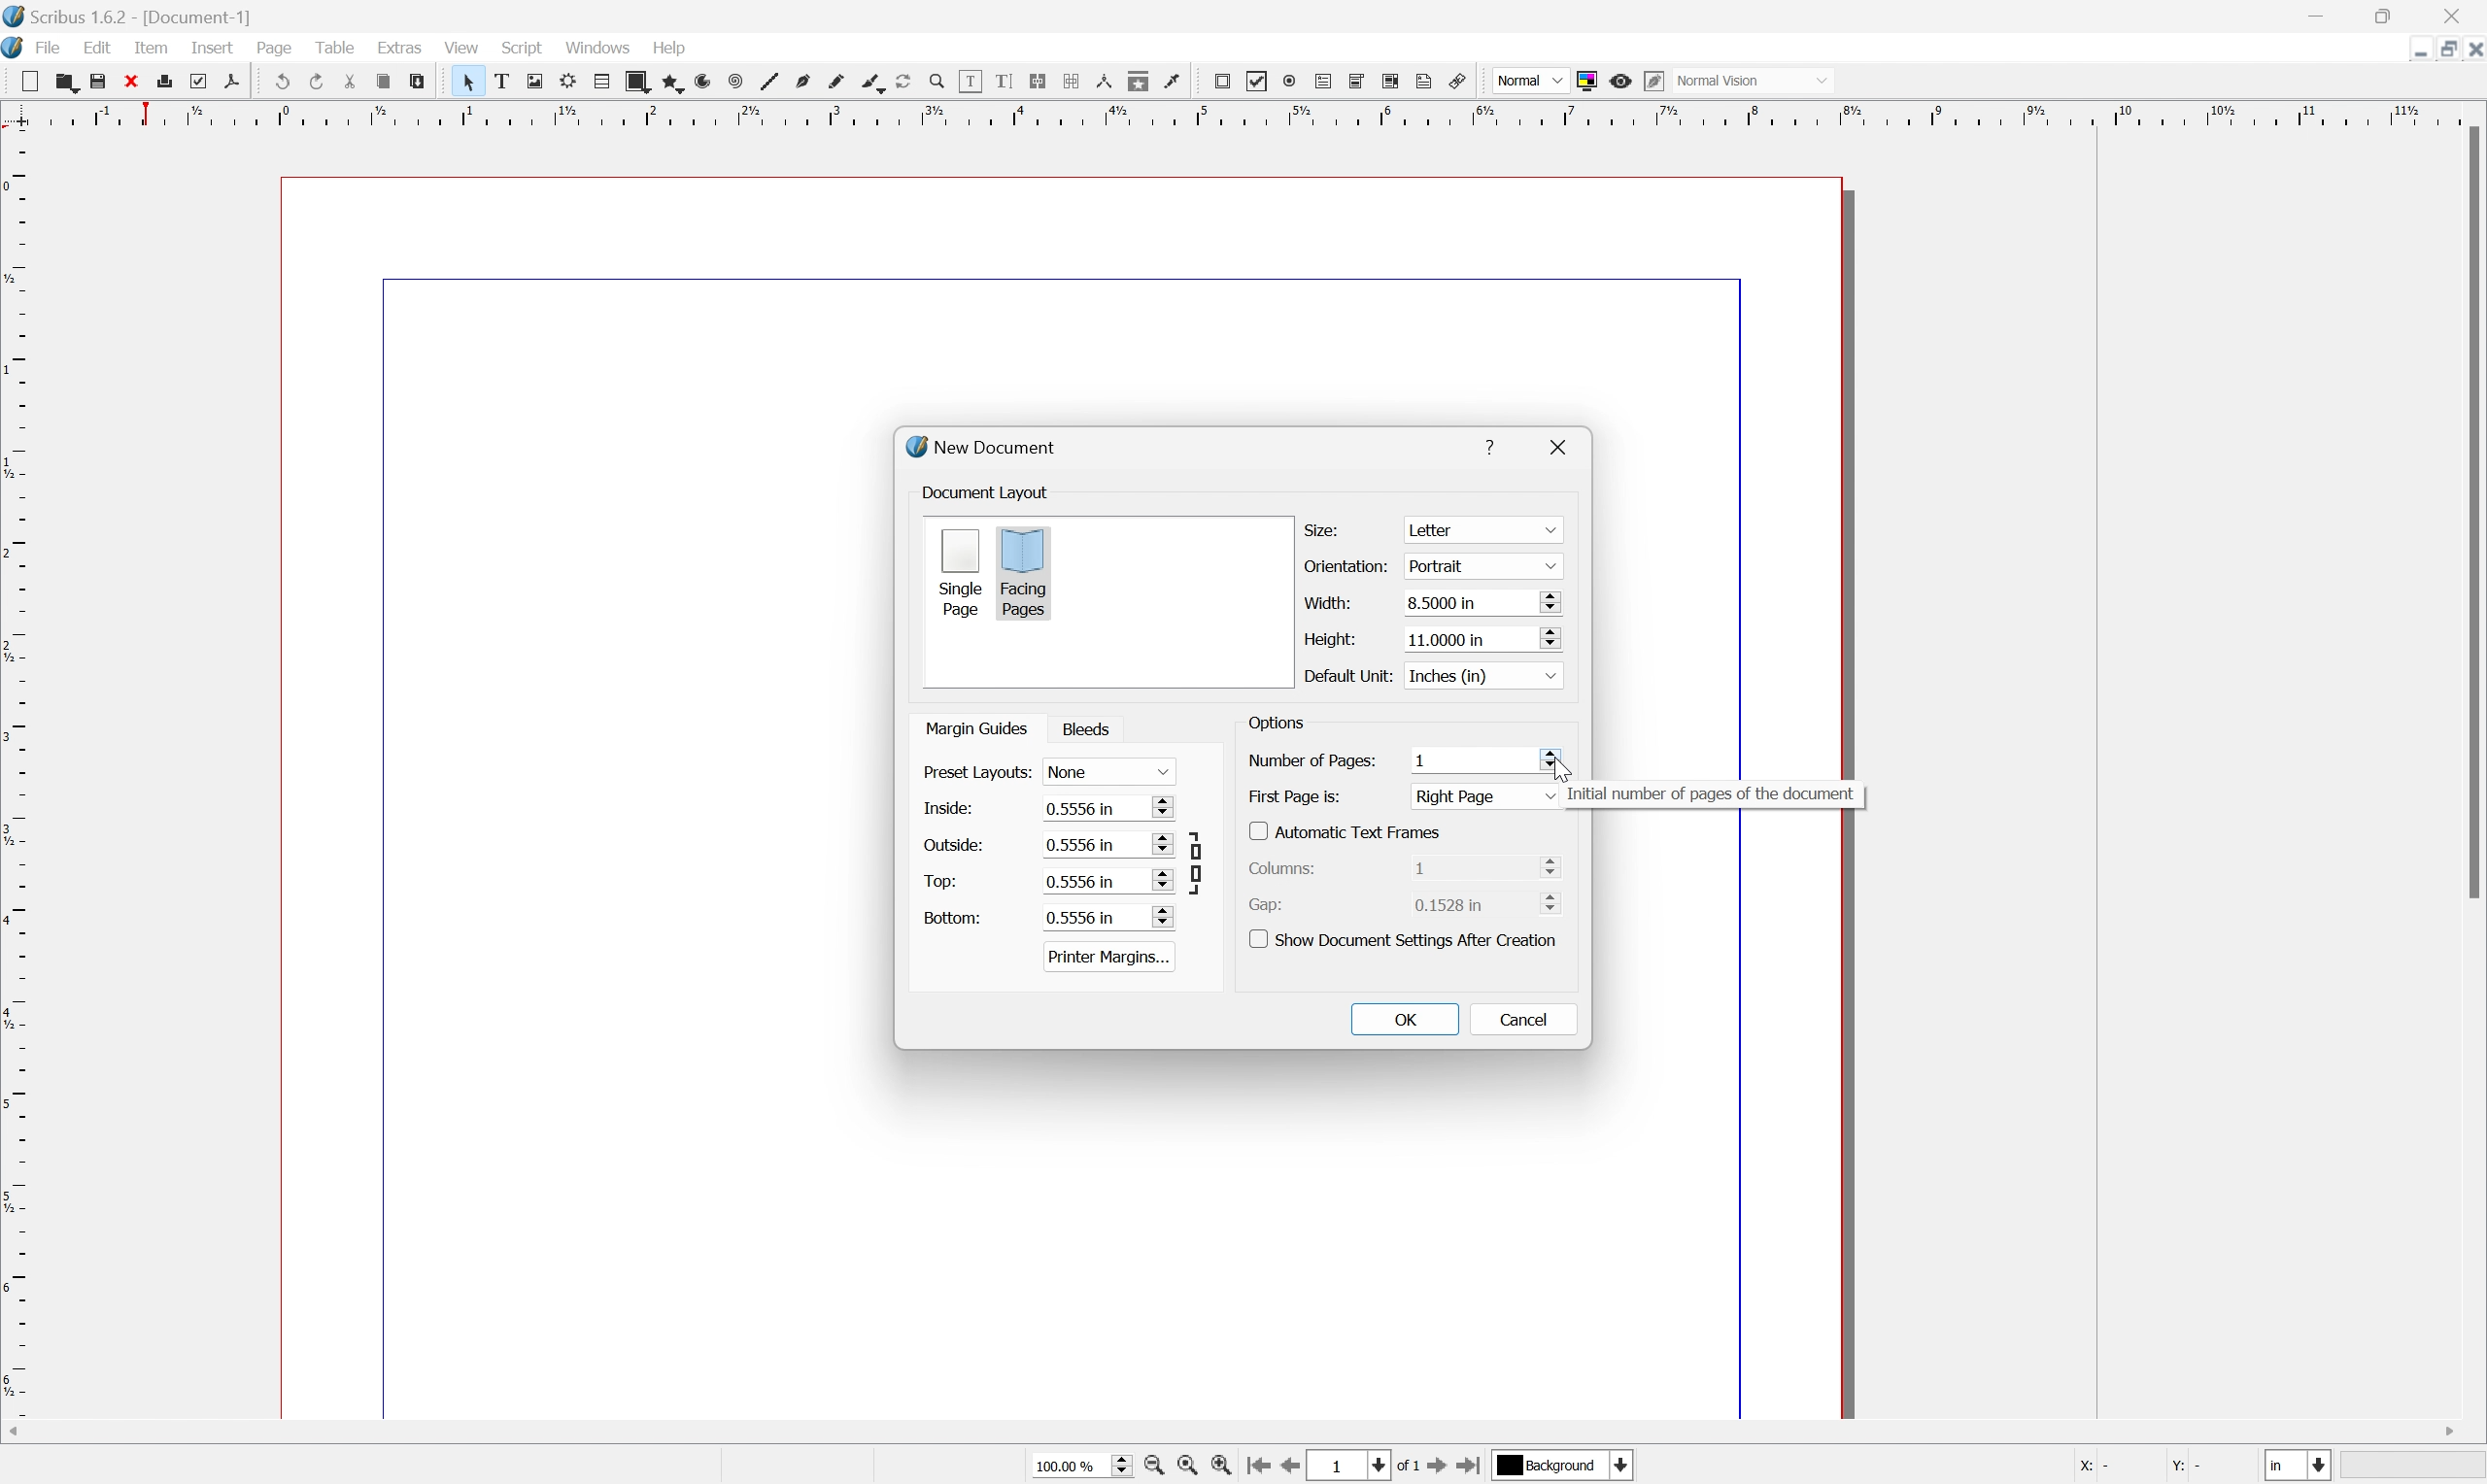 The width and height of the screenshot is (2487, 1484). What do you see at coordinates (1108, 845) in the screenshot?
I see `0.5556 in` at bounding box center [1108, 845].